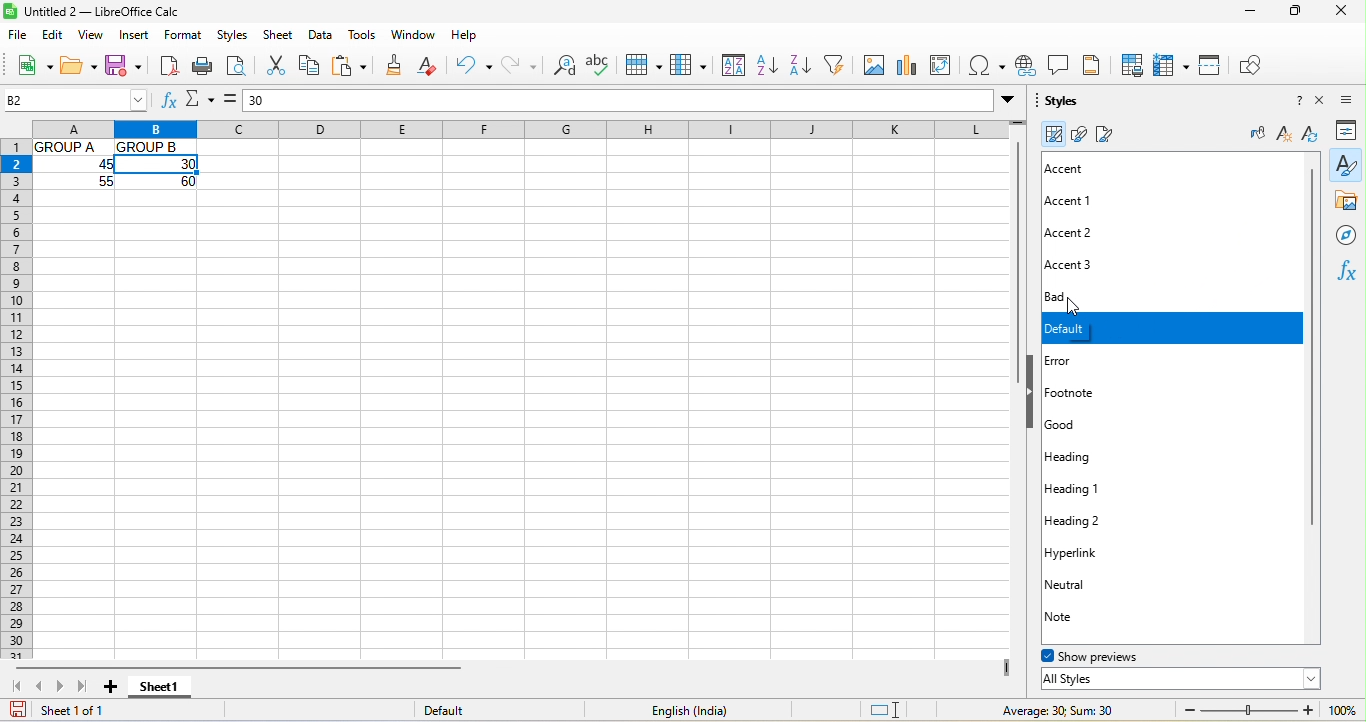  What do you see at coordinates (166, 103) in the screenshot?
I see `function wizard` at bounding box center [166, 103].